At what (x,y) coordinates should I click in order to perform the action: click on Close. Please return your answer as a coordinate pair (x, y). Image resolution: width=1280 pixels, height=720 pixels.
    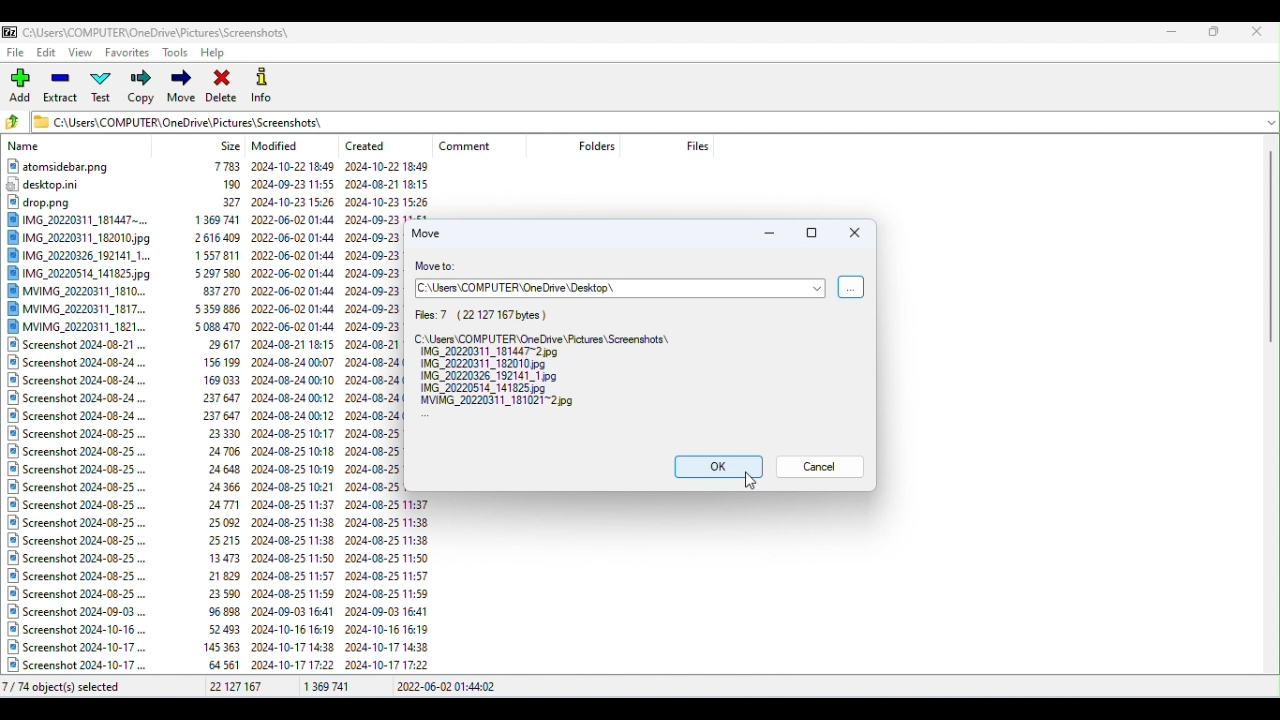
    Looking at the image, I should click on (1259, 31).